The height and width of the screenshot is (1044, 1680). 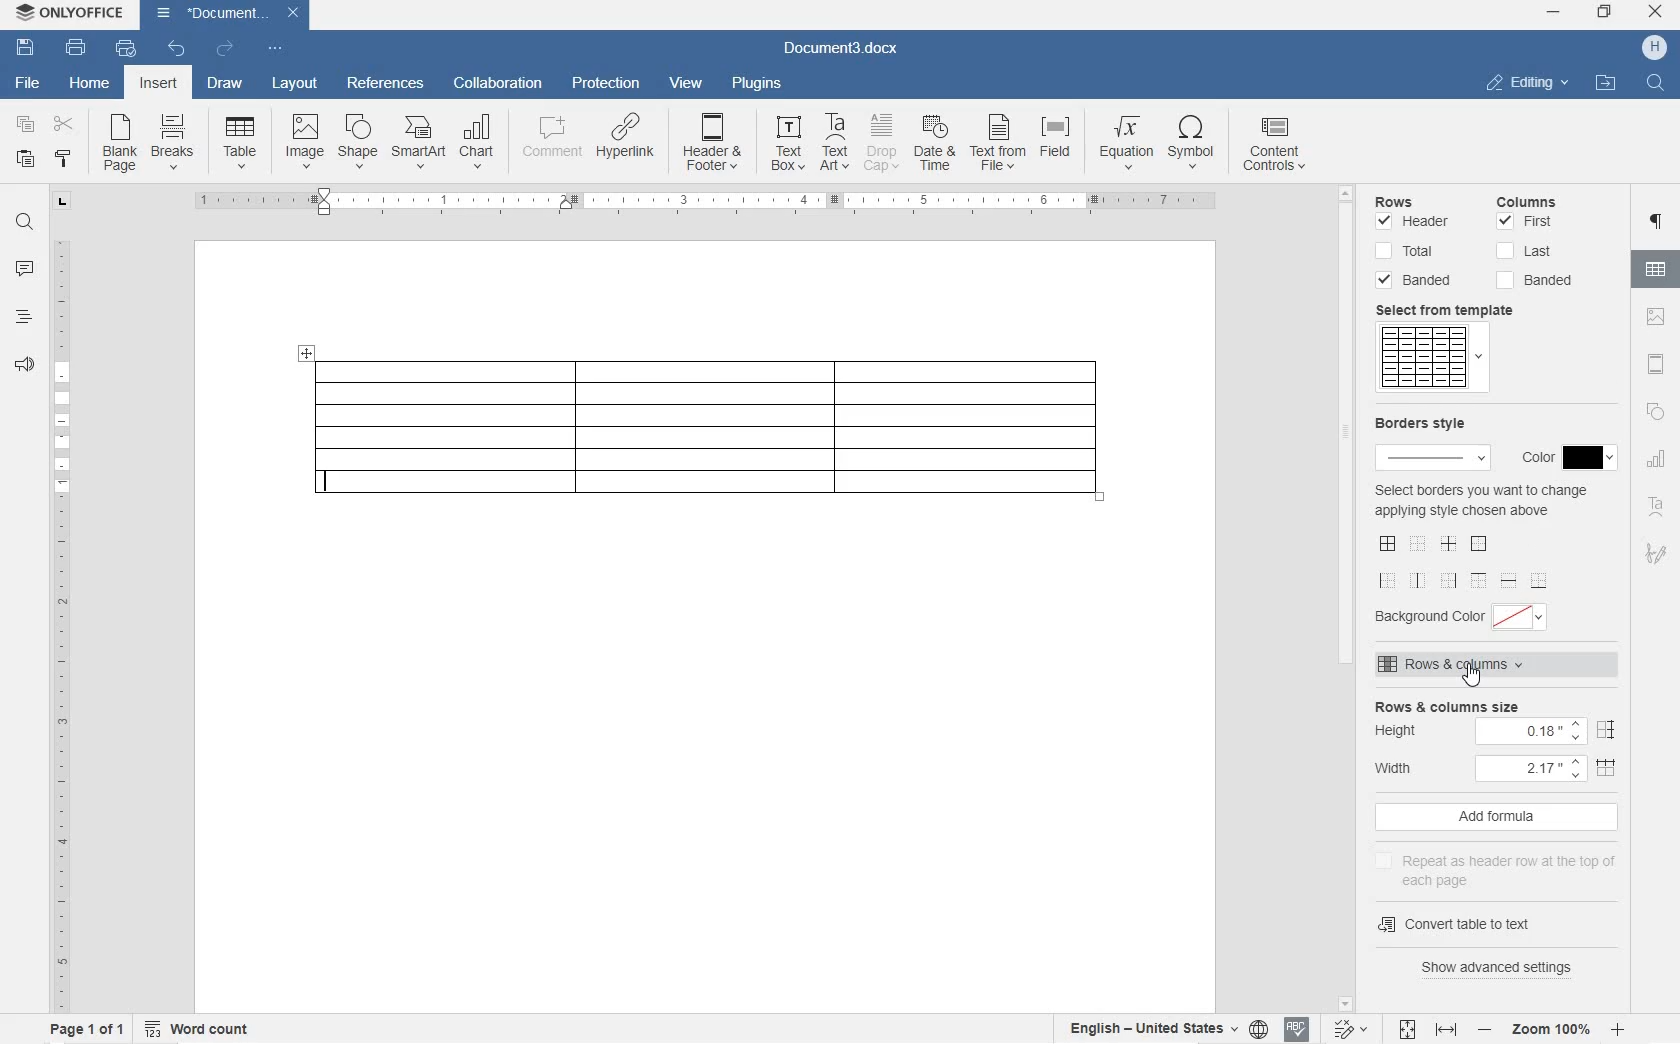 What do you see at coordinates (64, 159) in the screenshot?
I see `COPY STYLE` at bounding box center [64, 159].